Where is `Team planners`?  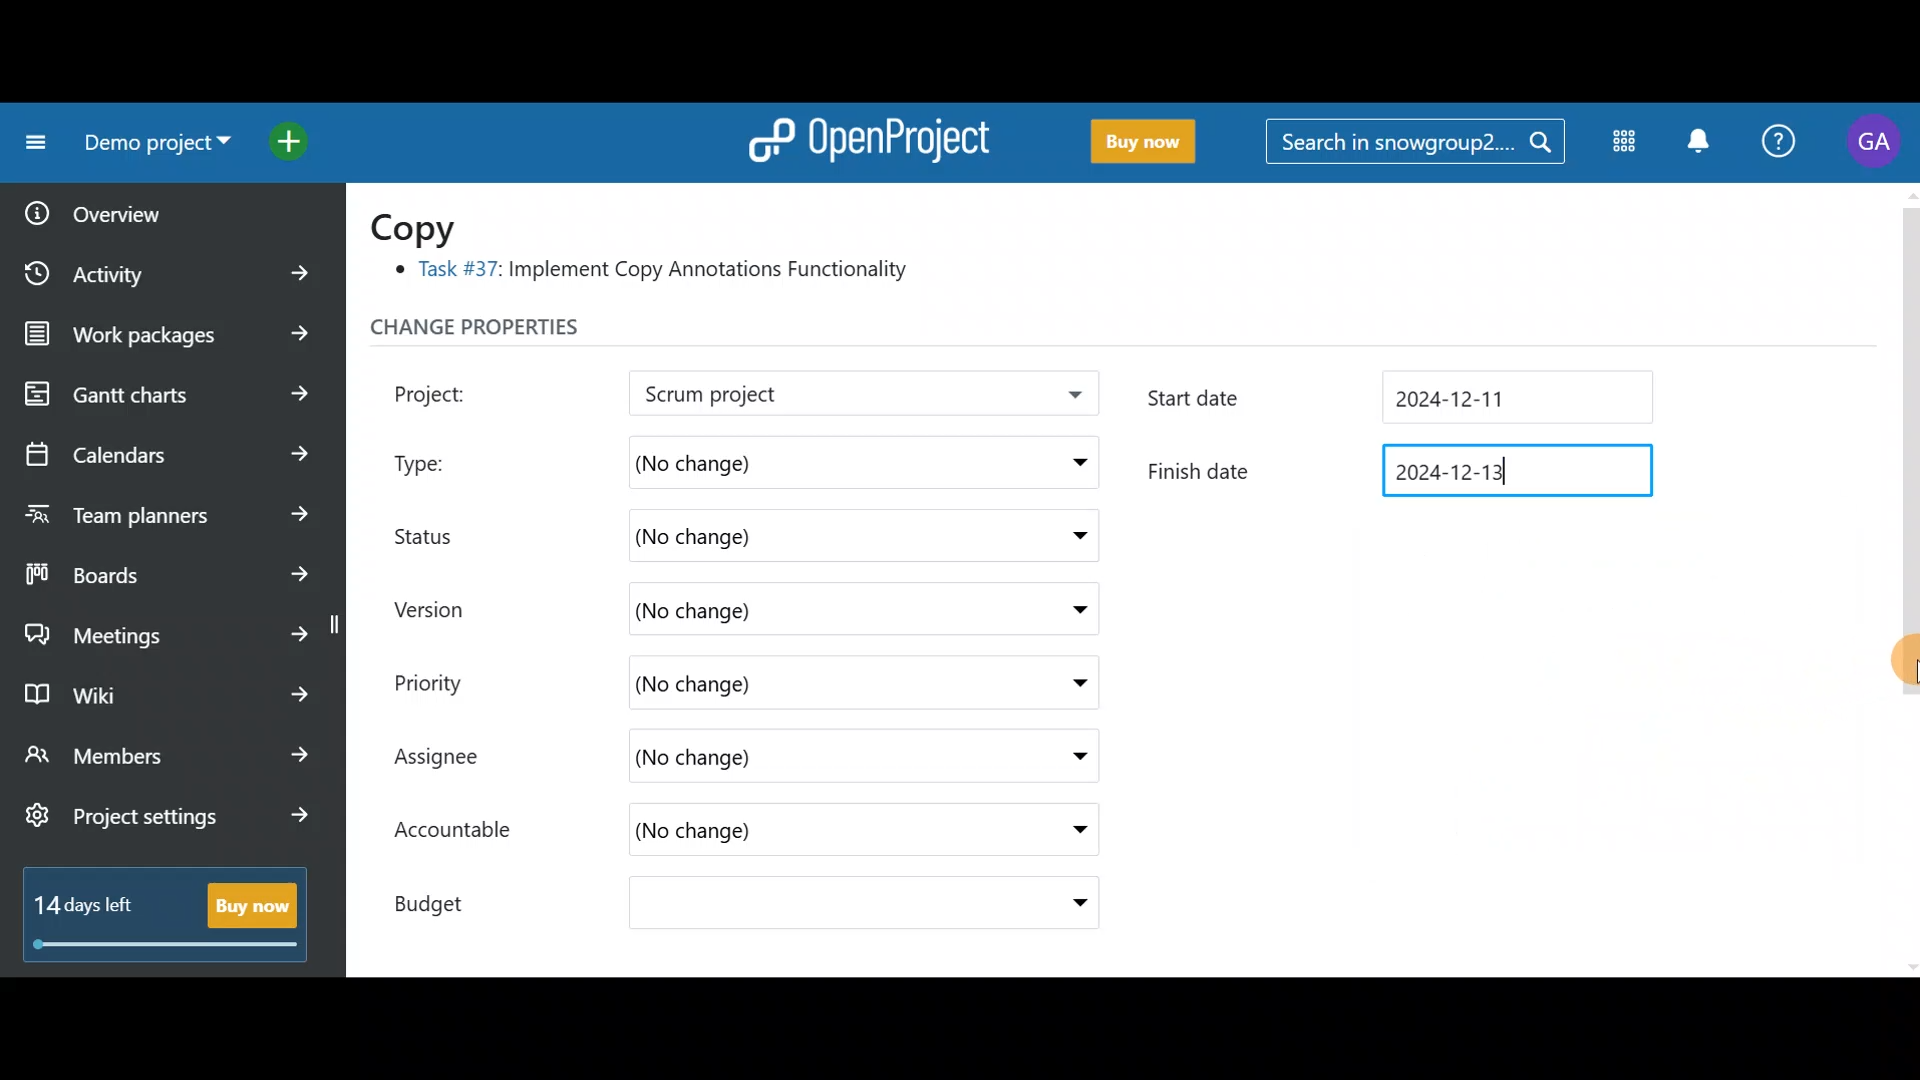 Team planners is located at coordinates (170, 512).